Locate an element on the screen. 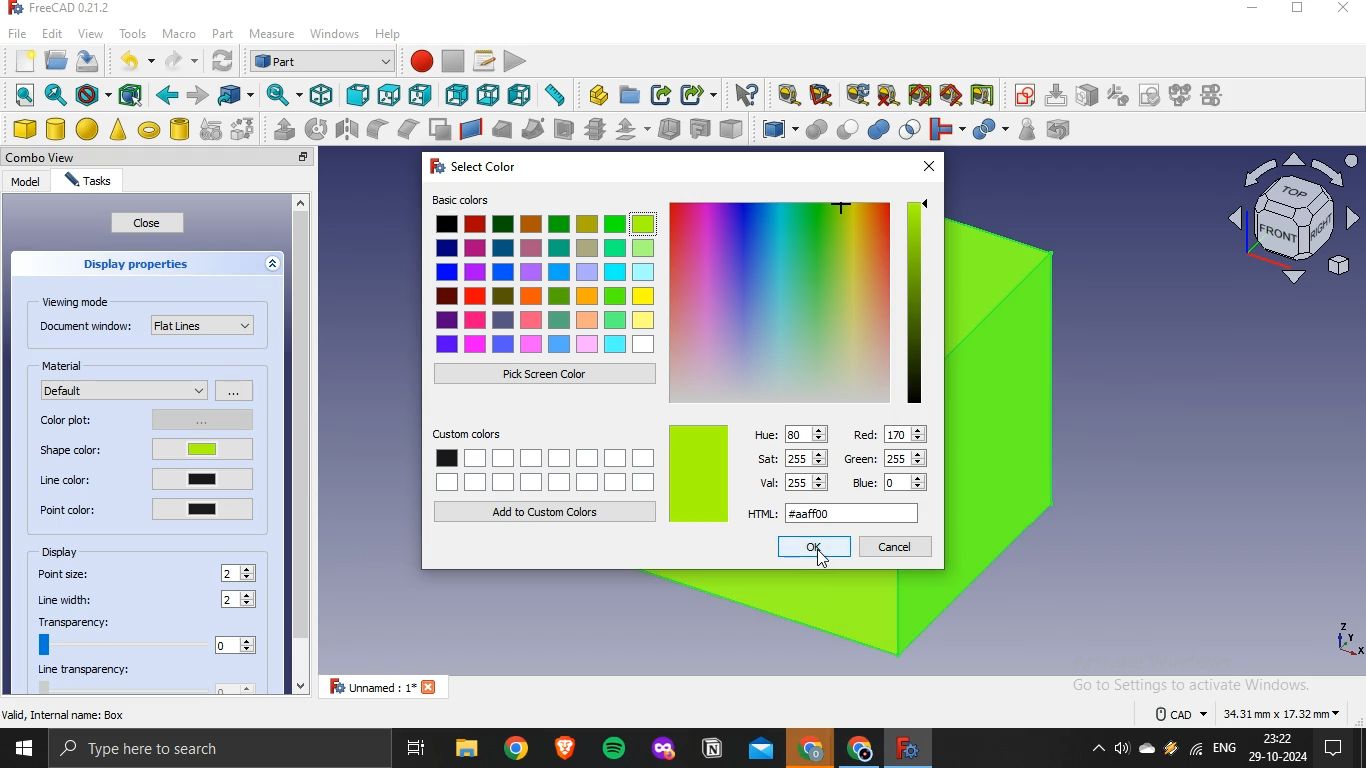 The width and height of the screenshot is (1366, 768). execute macro recording is located at coordinates (516, 60).